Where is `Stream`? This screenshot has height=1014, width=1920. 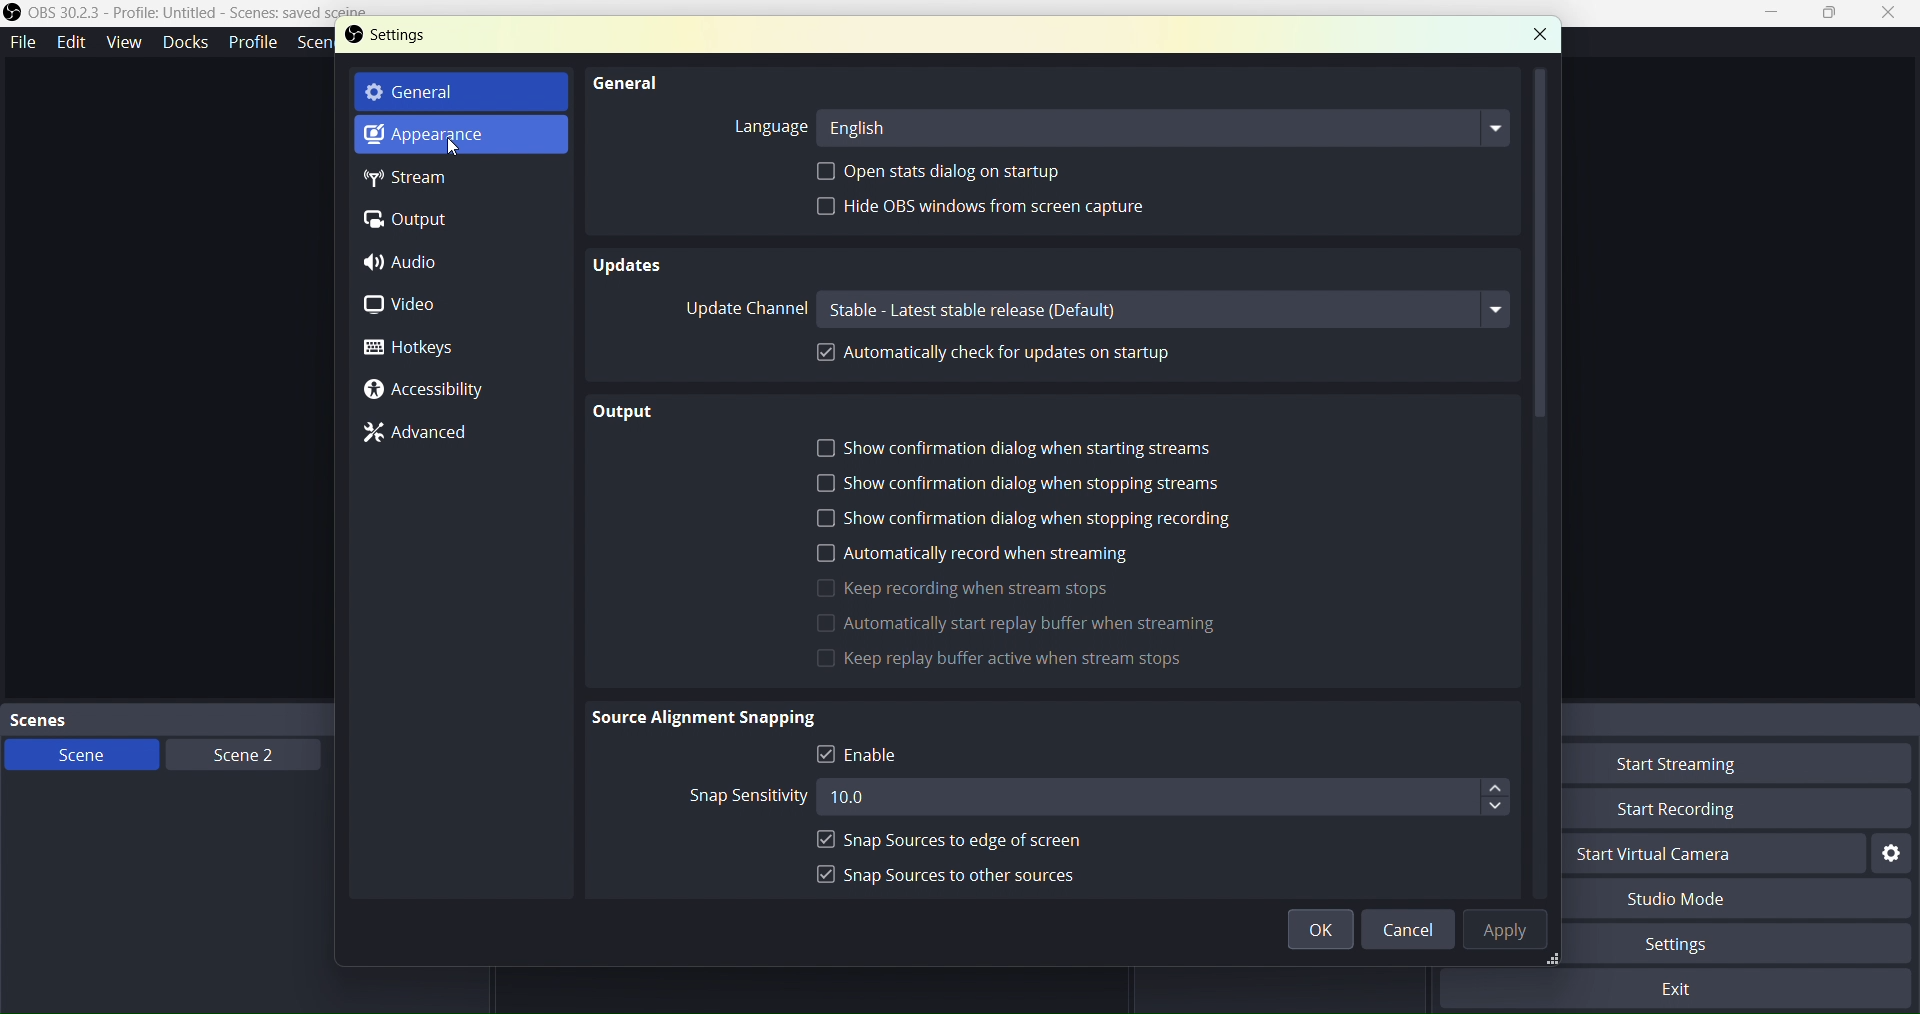 Stream is located at coordinates (427, 180).